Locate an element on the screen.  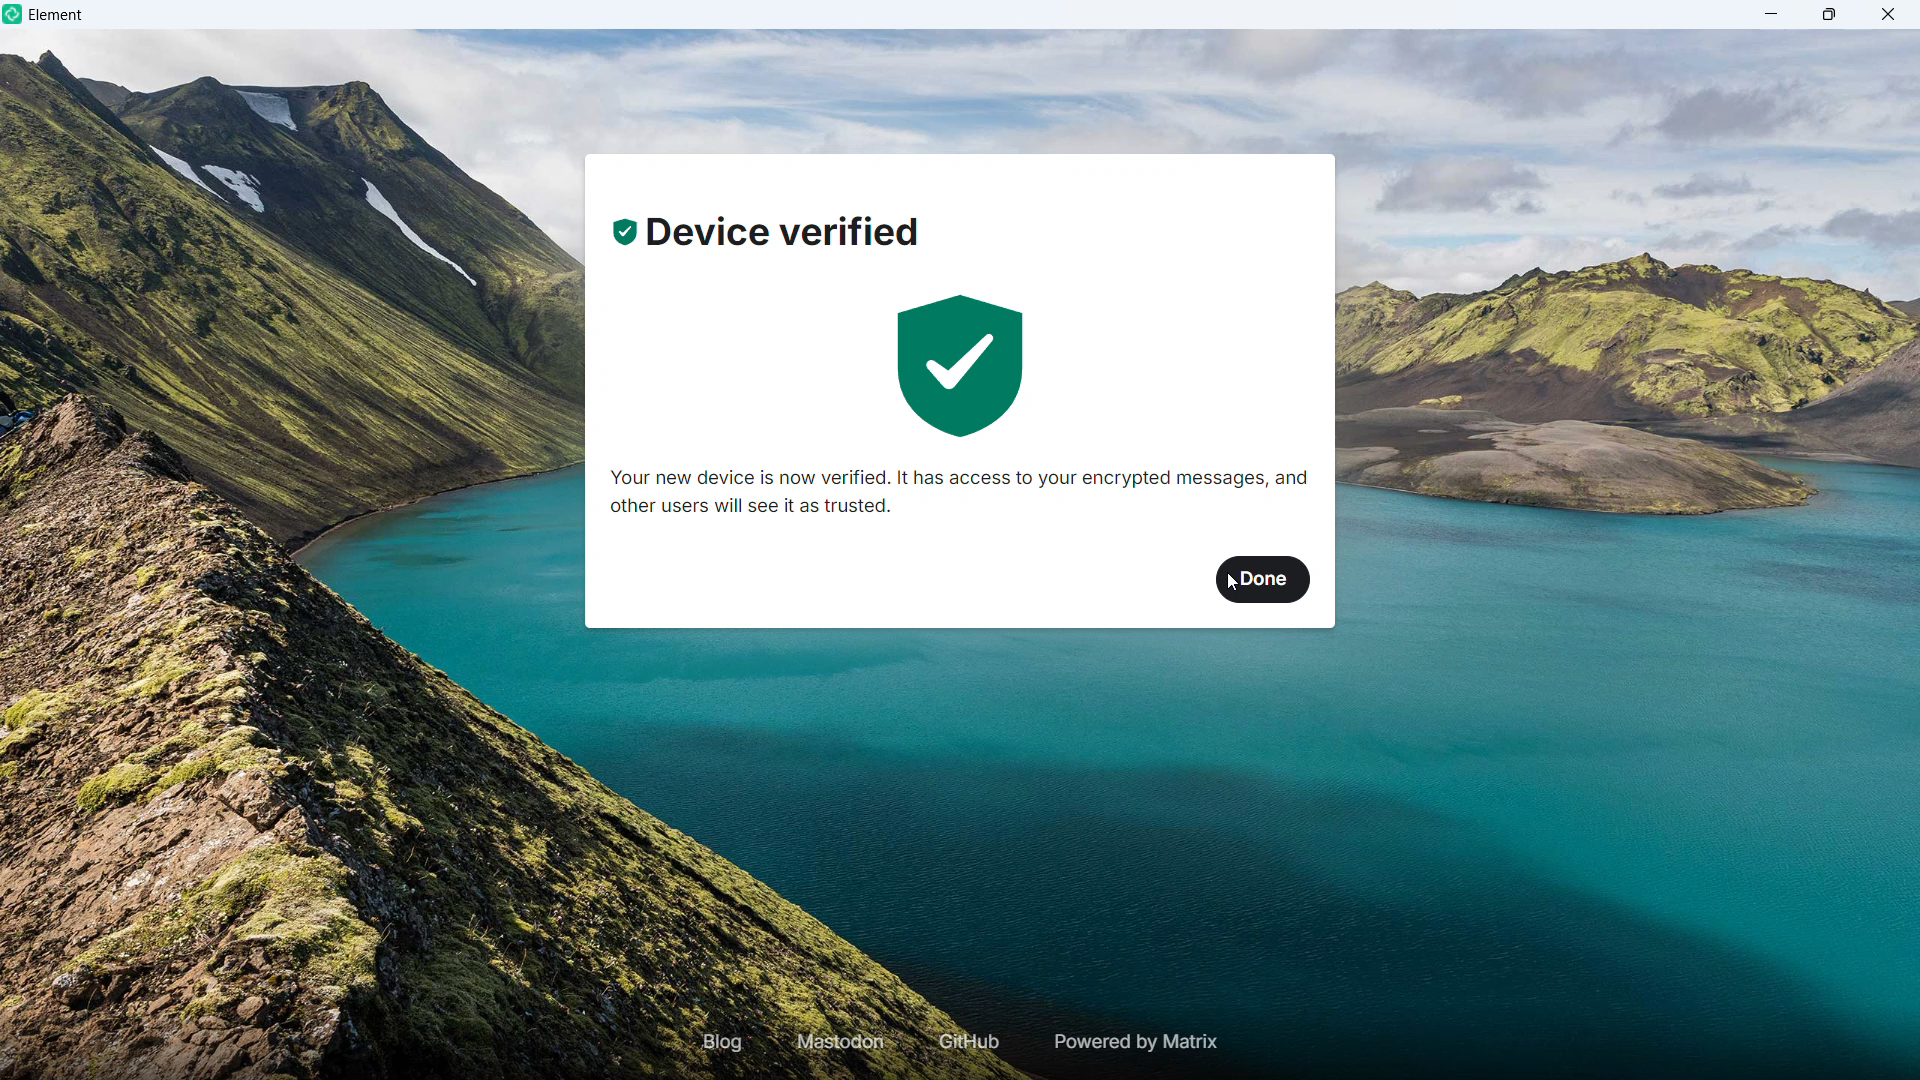
Powered by matrix  is located at coordinates (1133, 1042).